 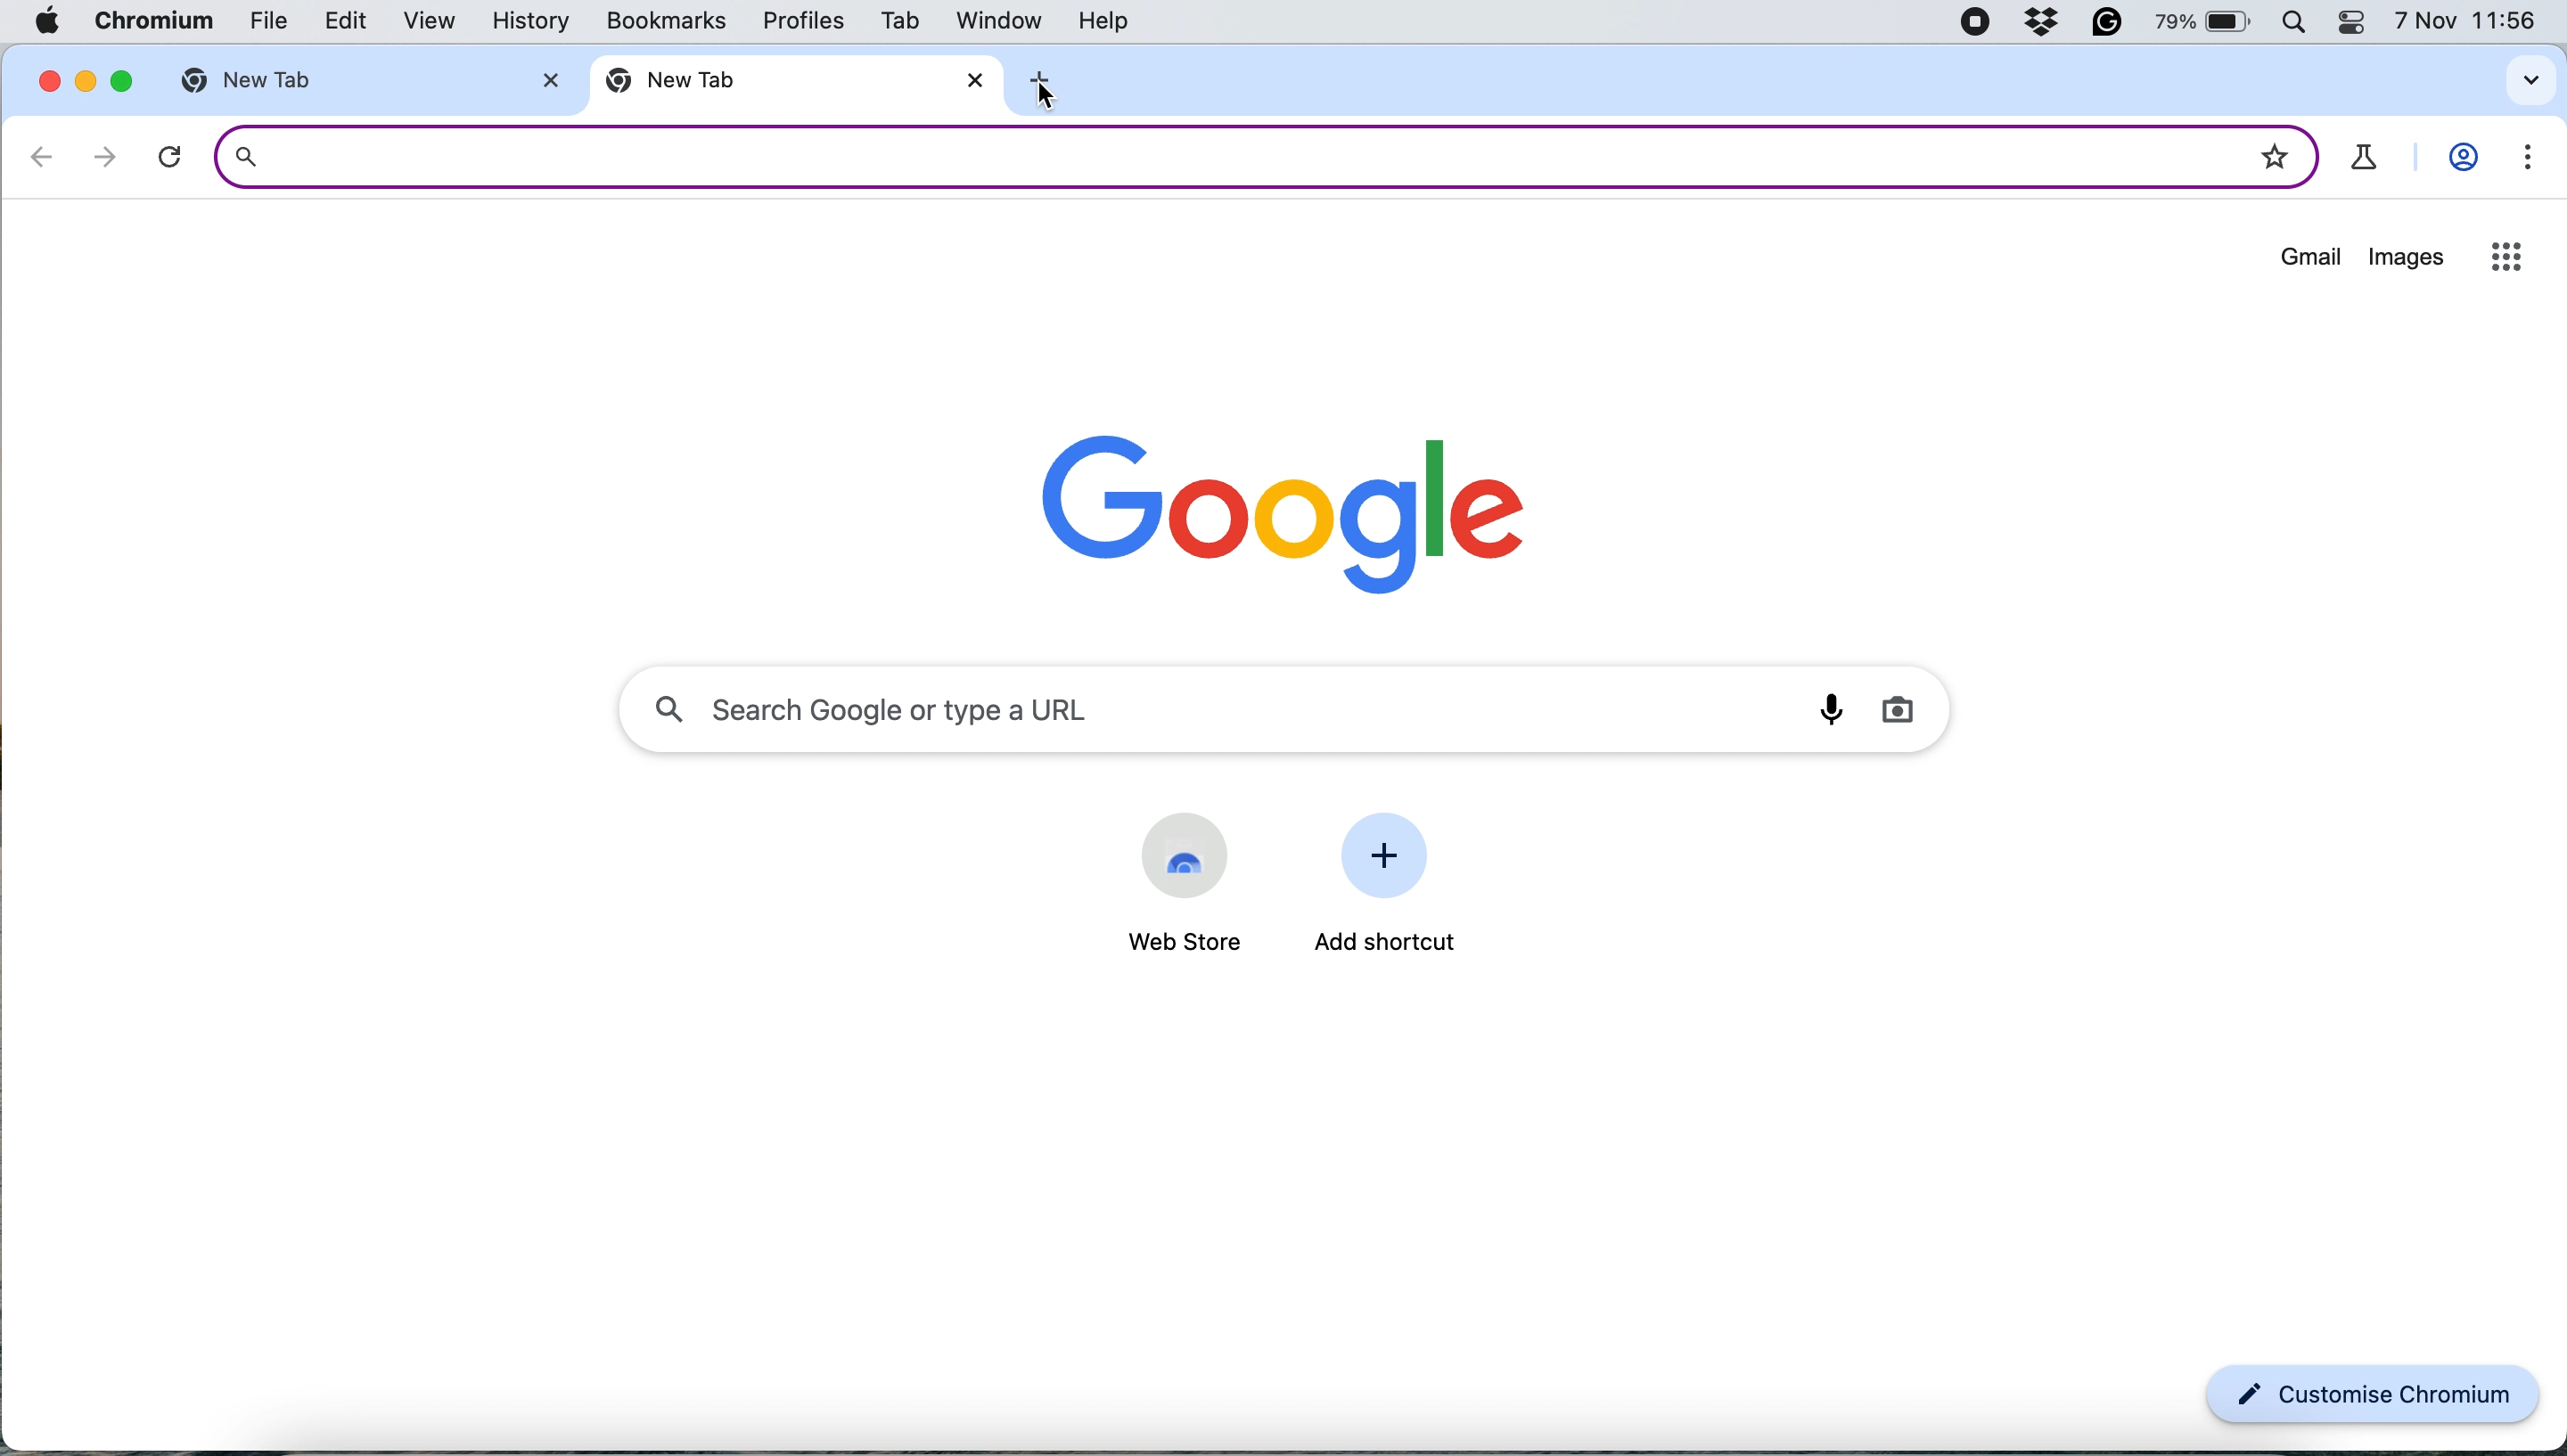 What do you see at coordinates (973, 78) in the screenshot?
I see `close` at bounding box center [973, 78].